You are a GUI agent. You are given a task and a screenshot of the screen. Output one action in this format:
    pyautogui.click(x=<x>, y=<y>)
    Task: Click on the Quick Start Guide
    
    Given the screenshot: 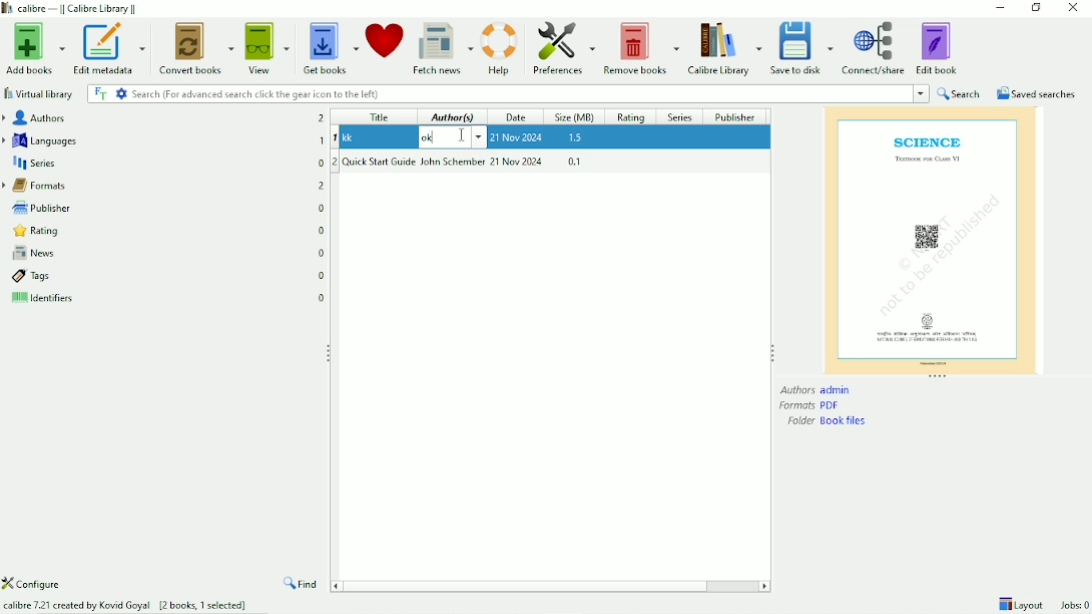 What is the action you would take?
    pyautogui.click(x=550, y=162)
    